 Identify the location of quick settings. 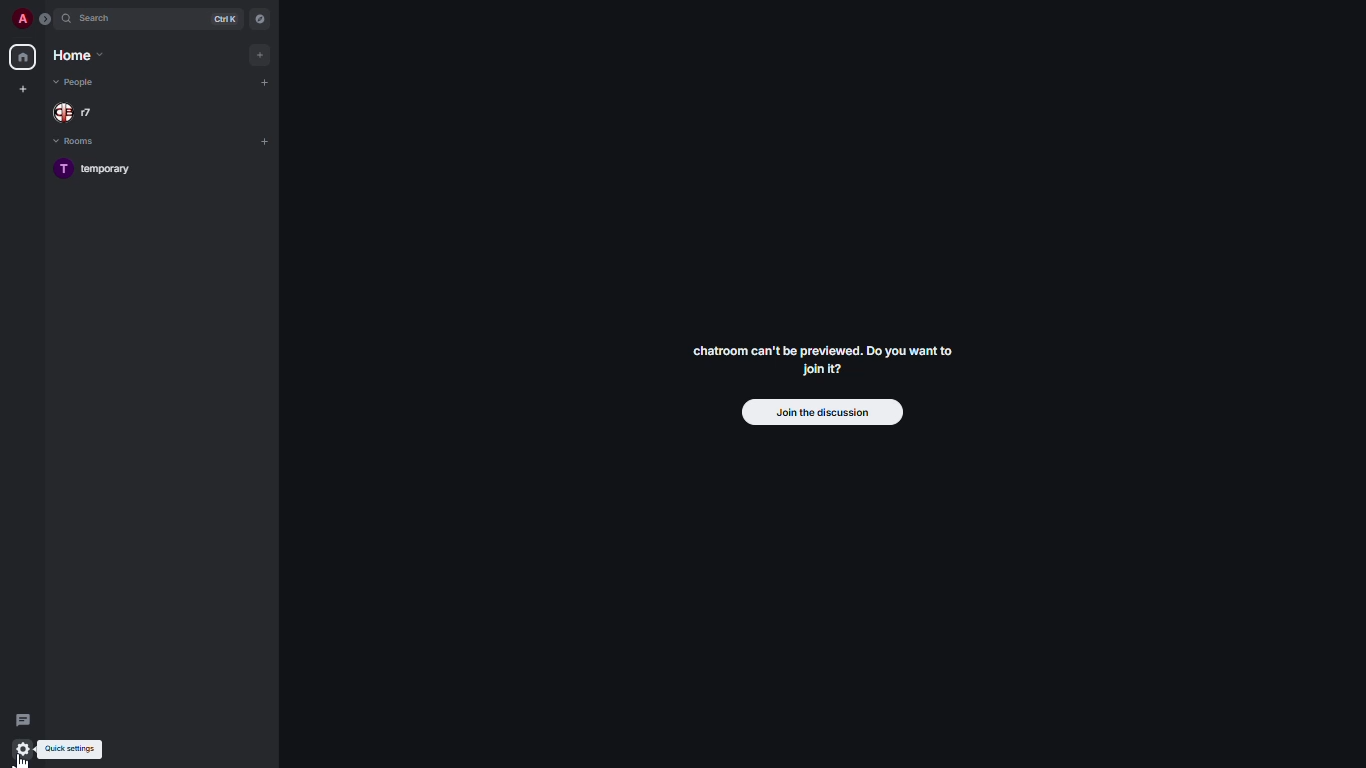
(72, 749).